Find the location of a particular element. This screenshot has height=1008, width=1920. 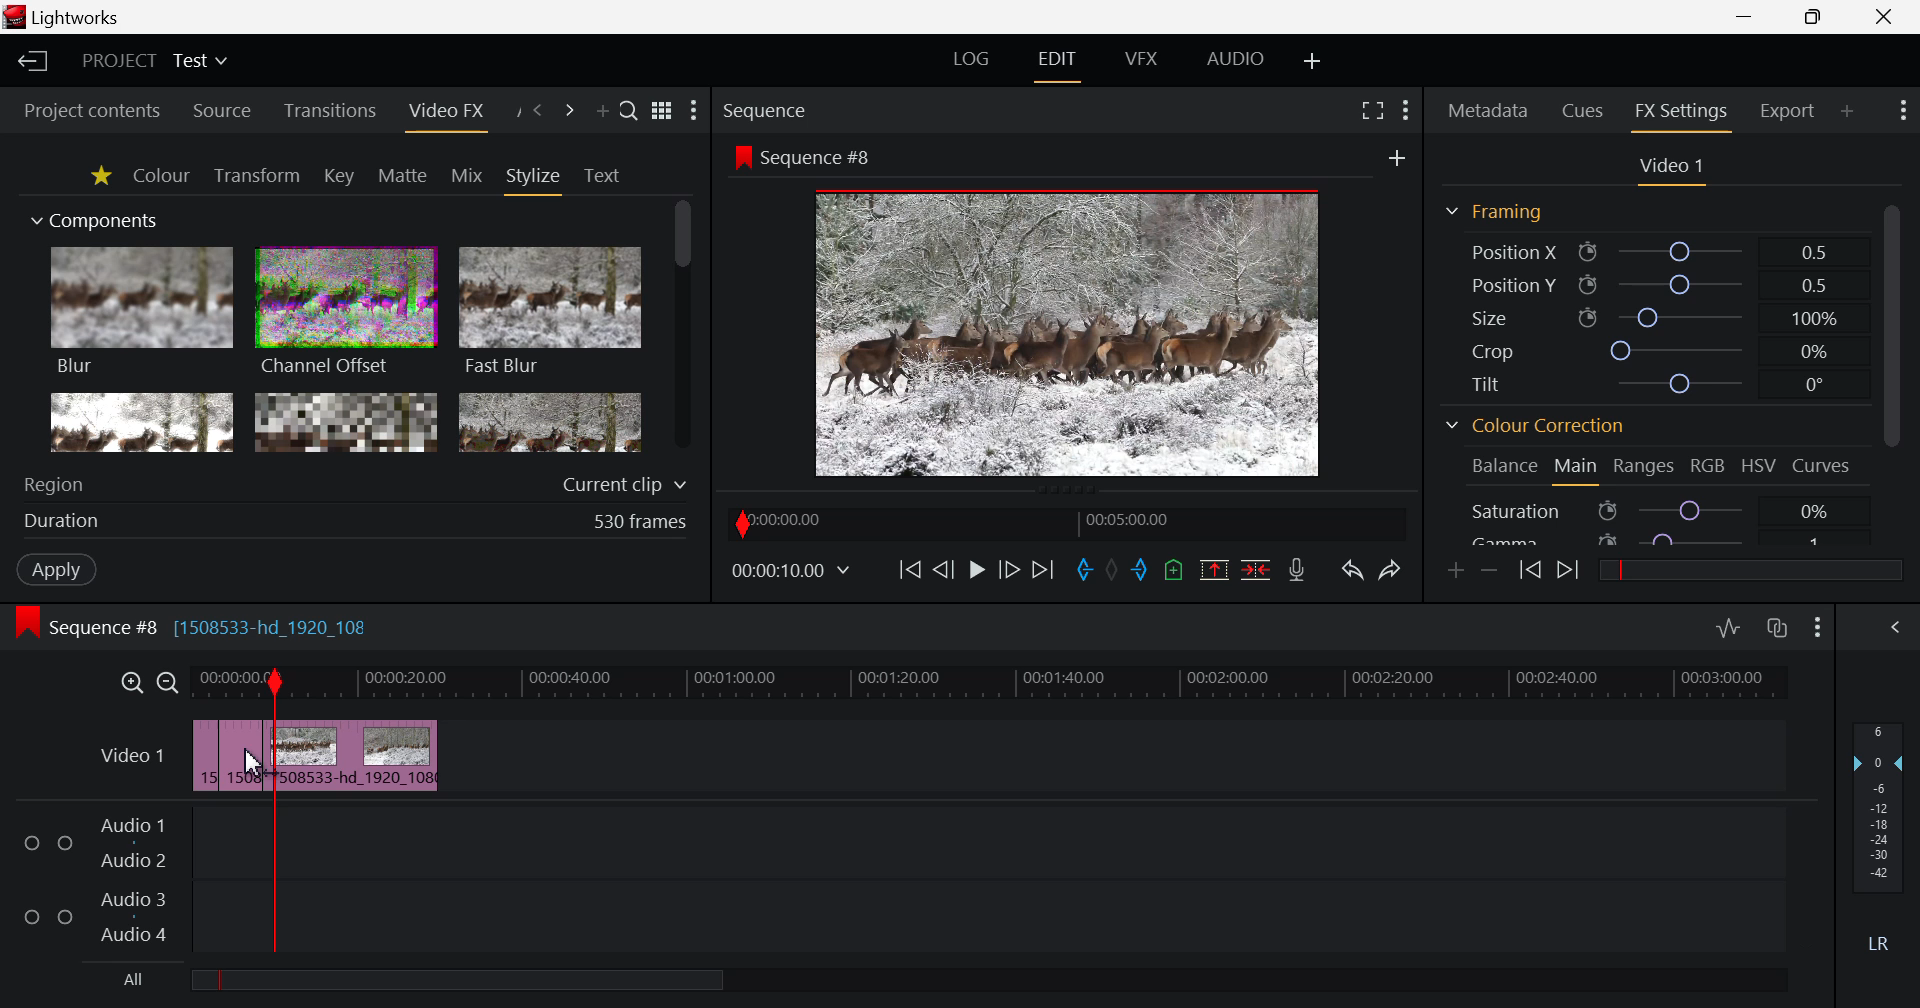

Minimize is located at coordinates (1814, 18).